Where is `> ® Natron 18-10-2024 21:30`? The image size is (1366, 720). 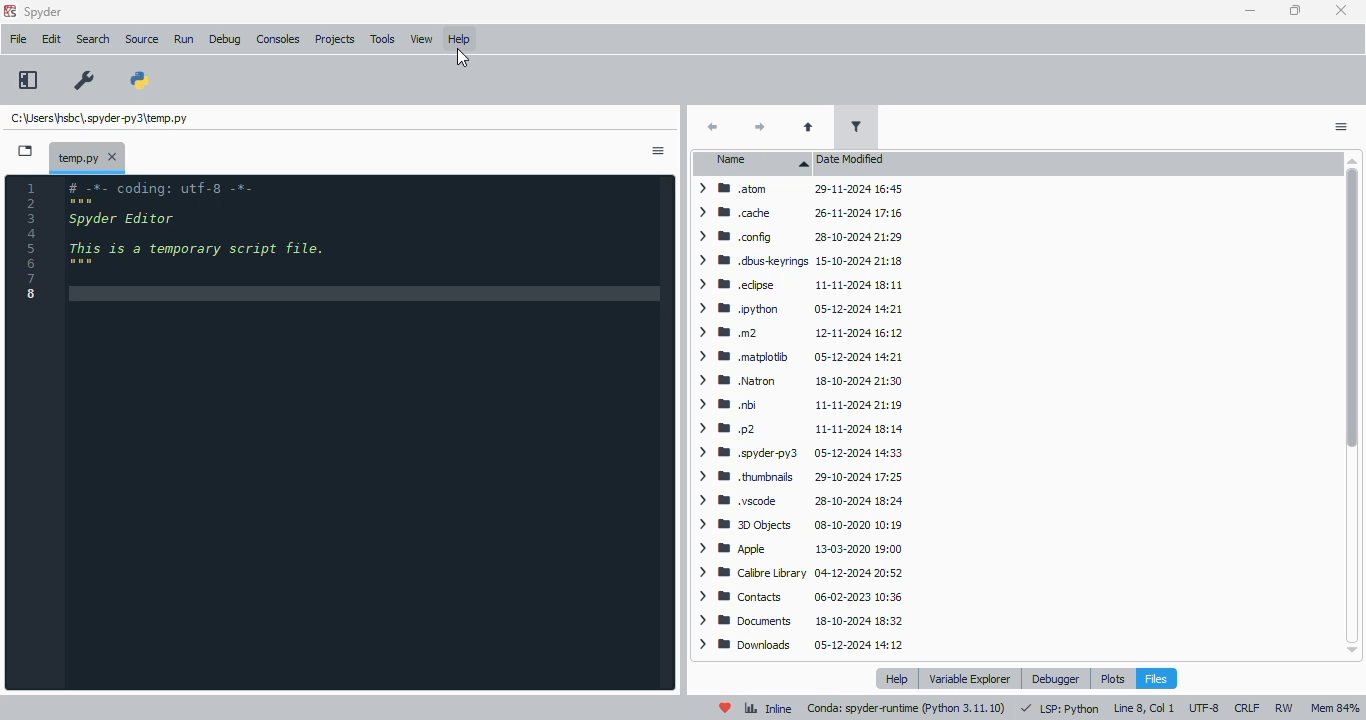
> ® Natron 18-10-2024 21:30 is located at coordinates (796, 379).